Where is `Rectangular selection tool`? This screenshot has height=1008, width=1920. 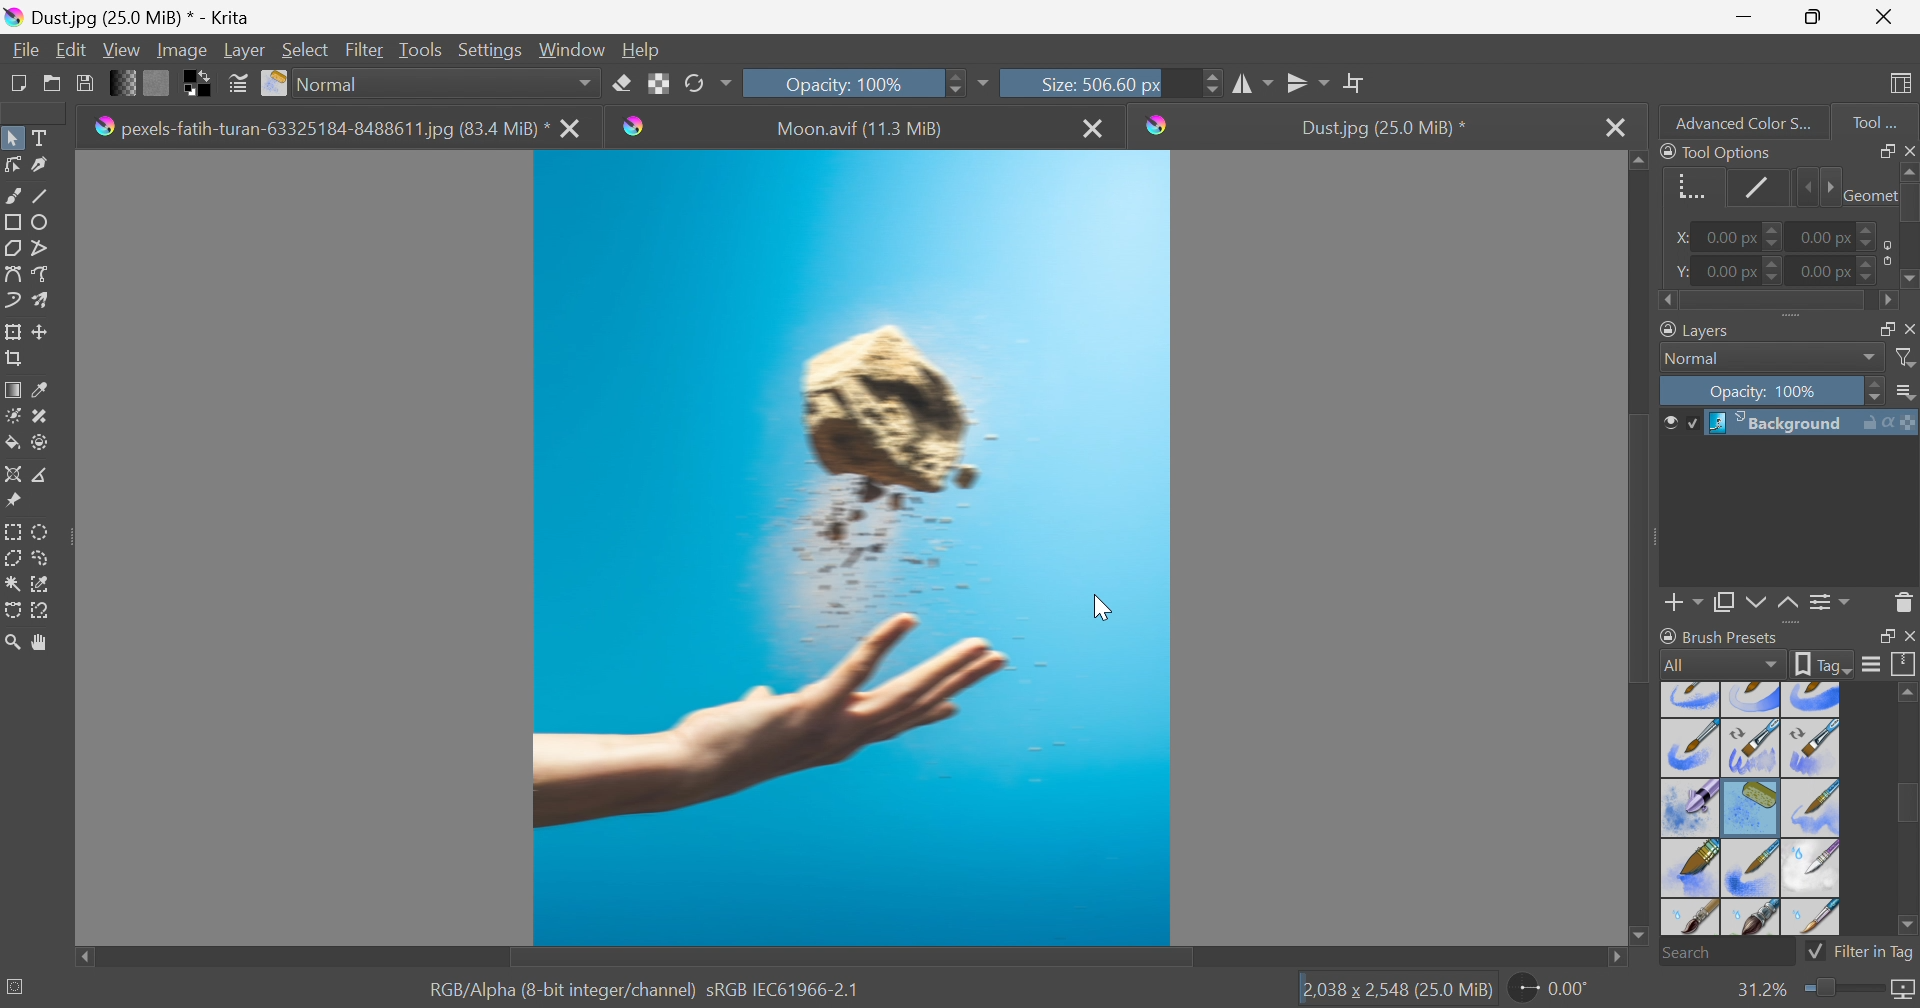 Rectangular selection tool is located at coordinates (15, 528).